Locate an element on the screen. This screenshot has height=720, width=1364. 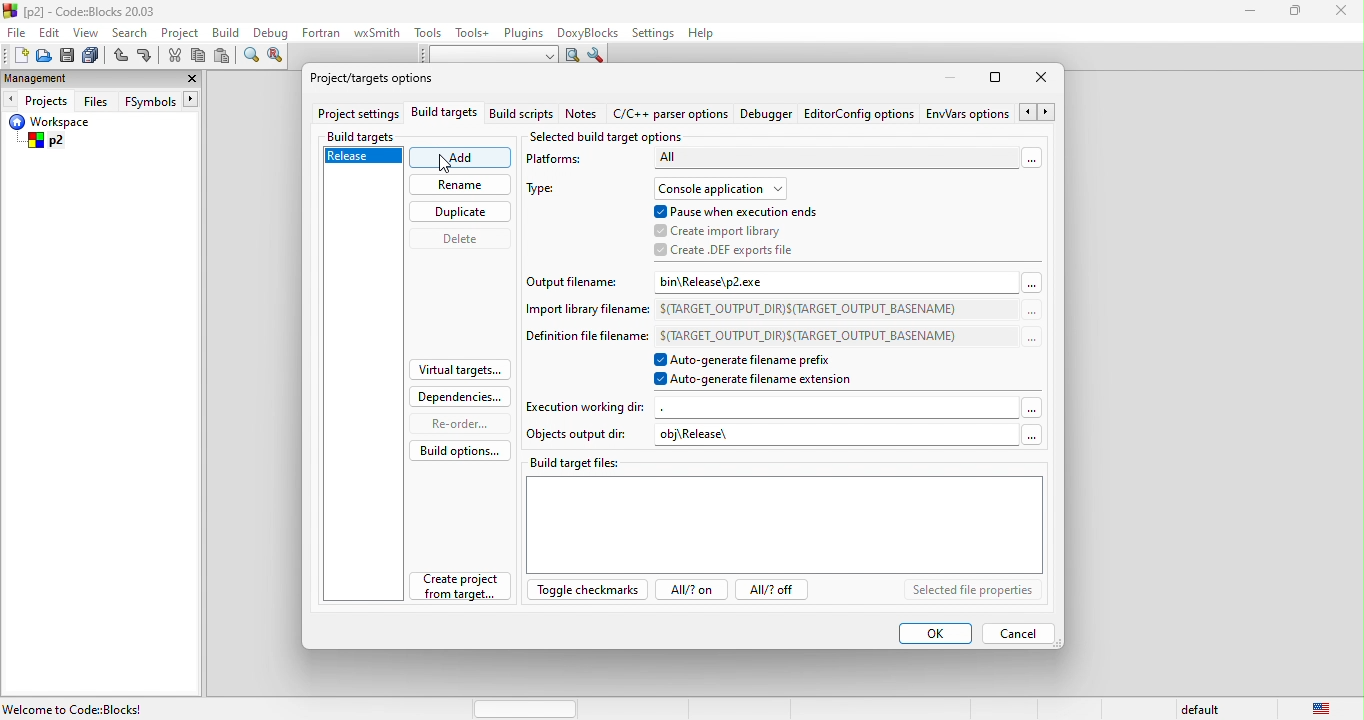
selected build target option is located at coordinates (613, 138).